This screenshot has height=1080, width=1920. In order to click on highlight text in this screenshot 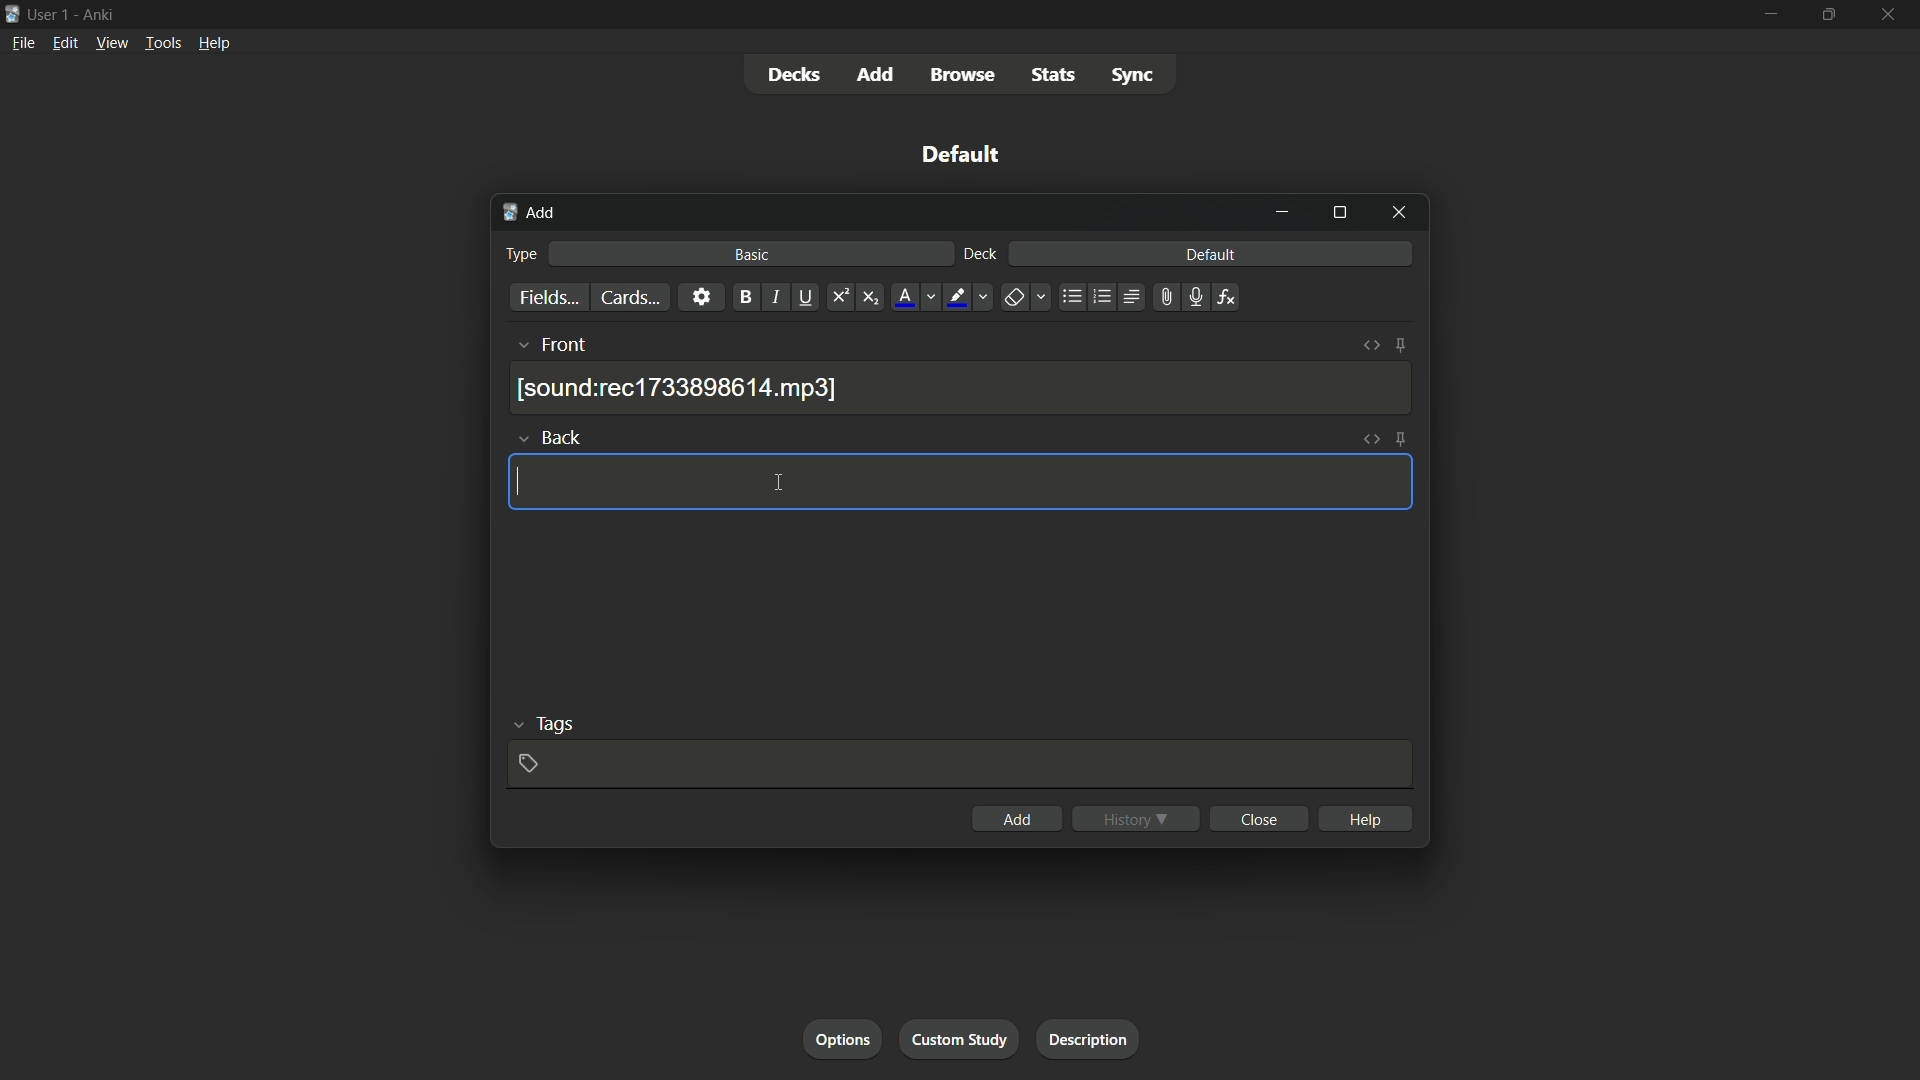, I will do `click(956, 297)`.